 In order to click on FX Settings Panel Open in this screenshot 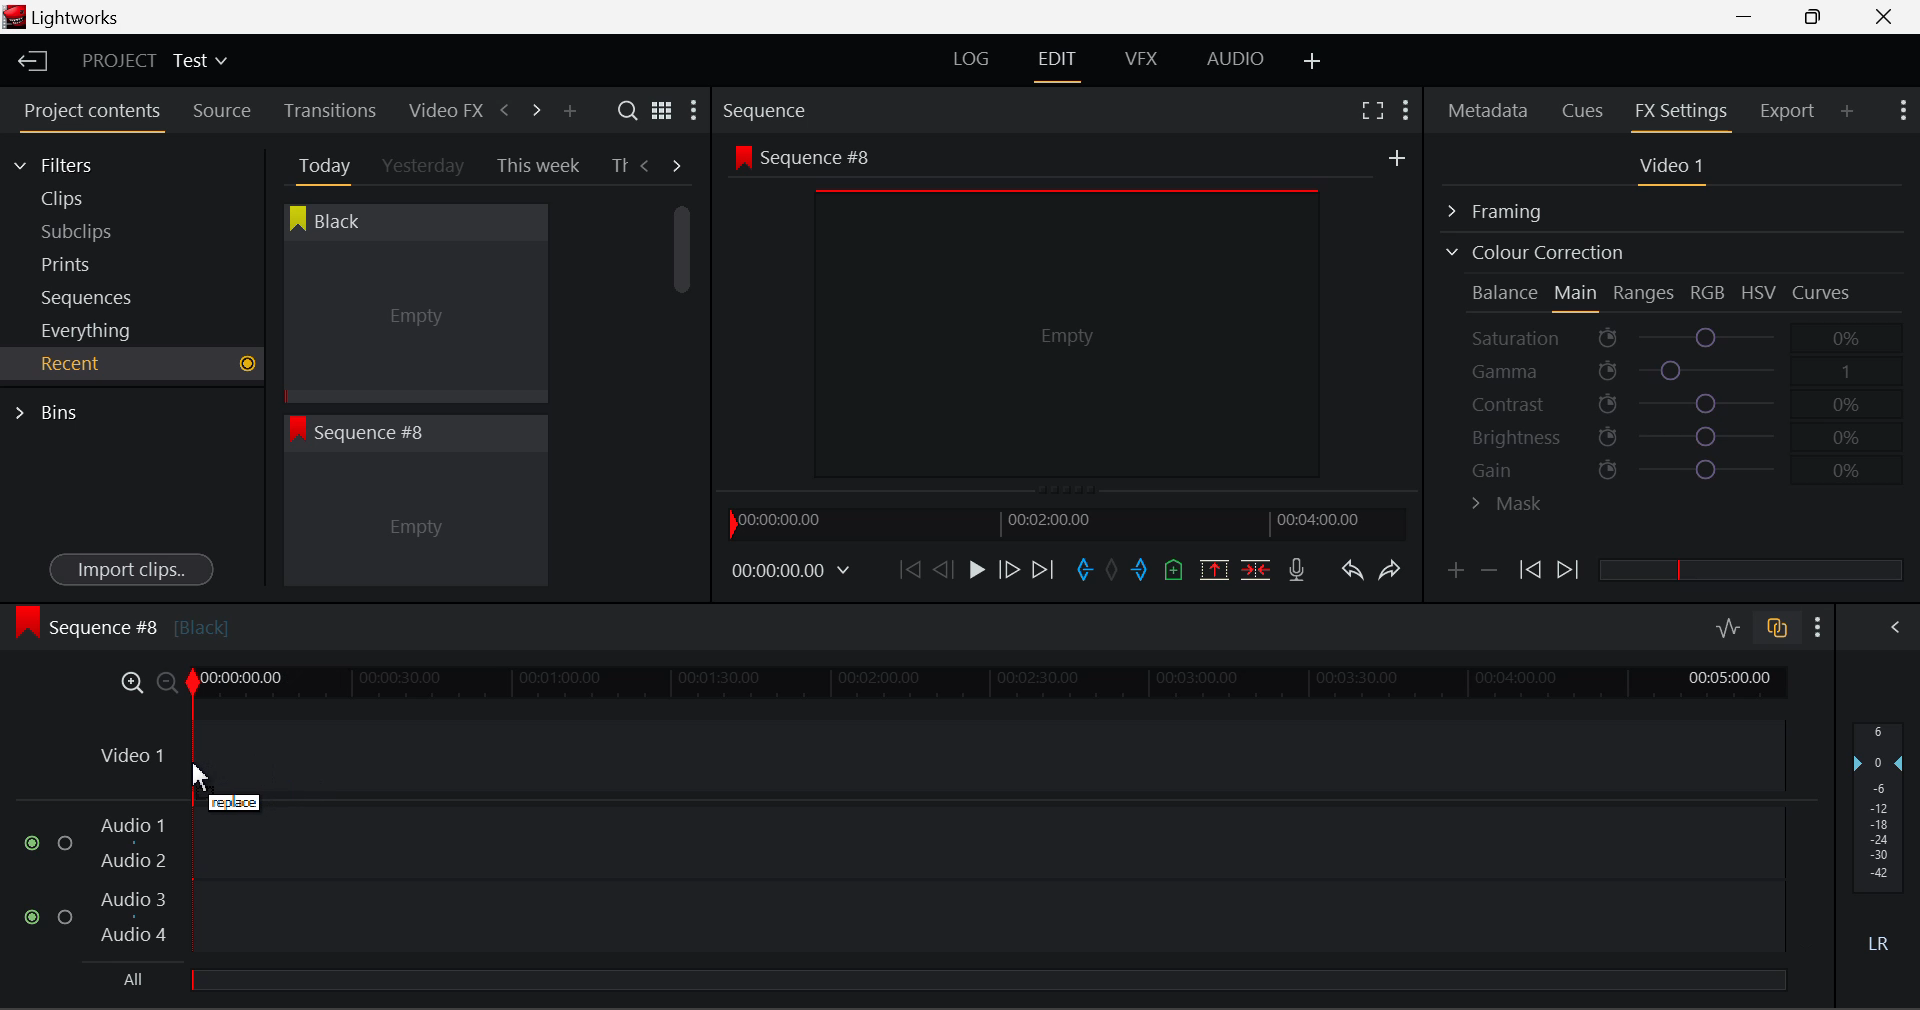, I will do `click(1682, 113)`.